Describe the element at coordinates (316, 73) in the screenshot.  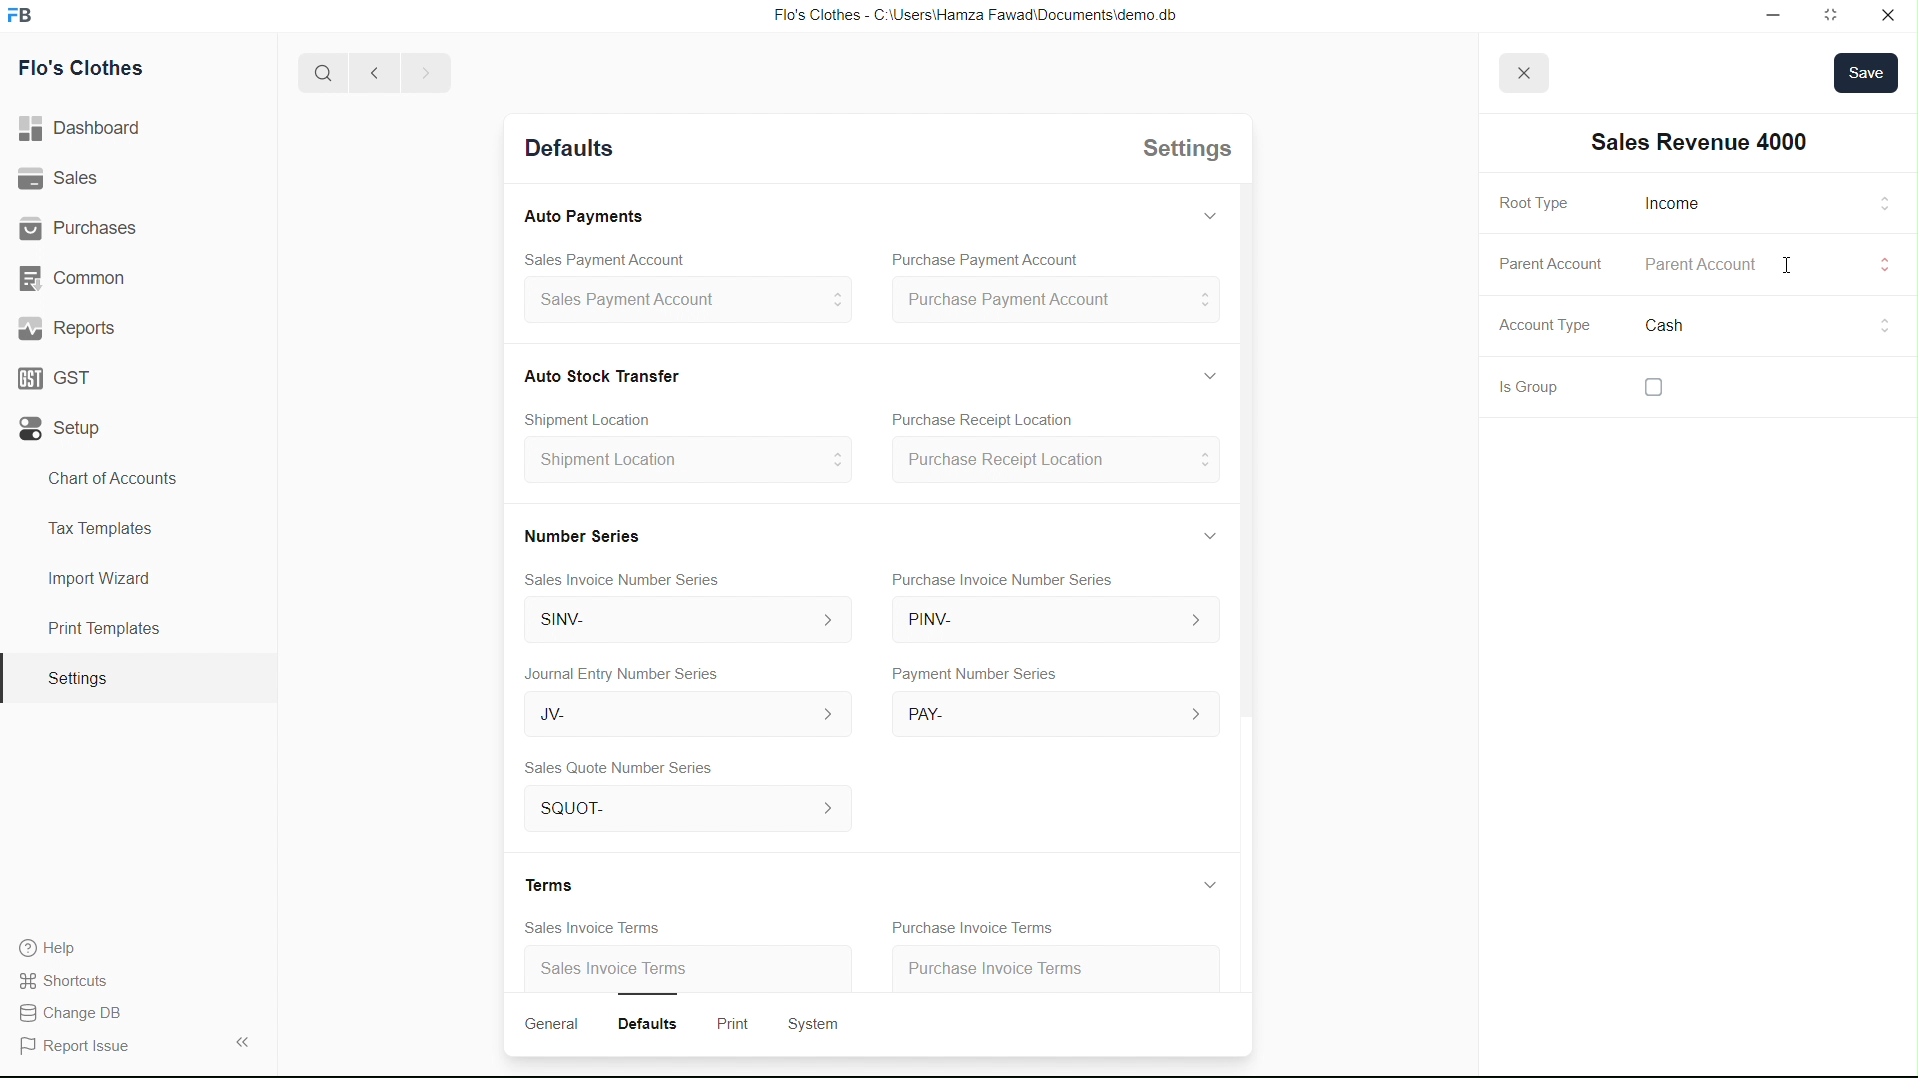
I see `Search` at that location.